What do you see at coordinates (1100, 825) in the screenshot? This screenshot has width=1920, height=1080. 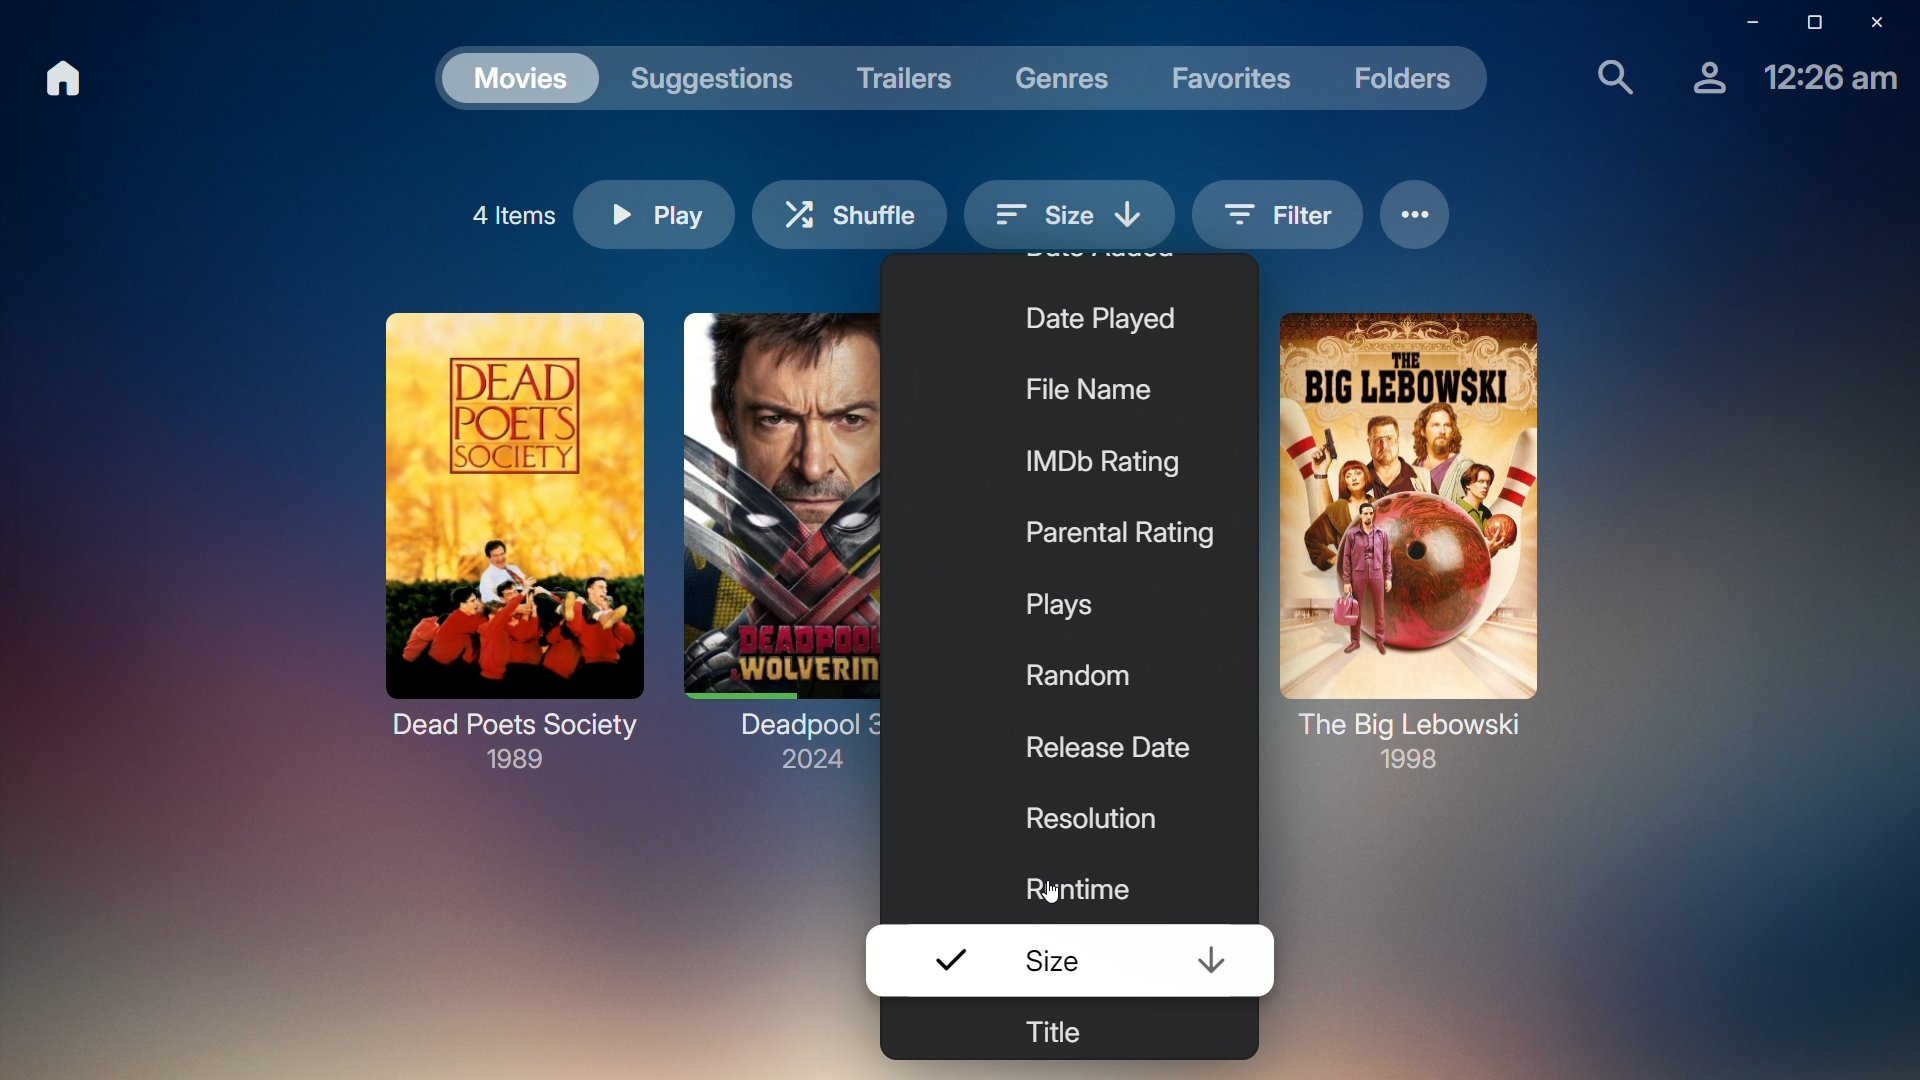 I see `Resolution` at bounding box center [1100, 825].